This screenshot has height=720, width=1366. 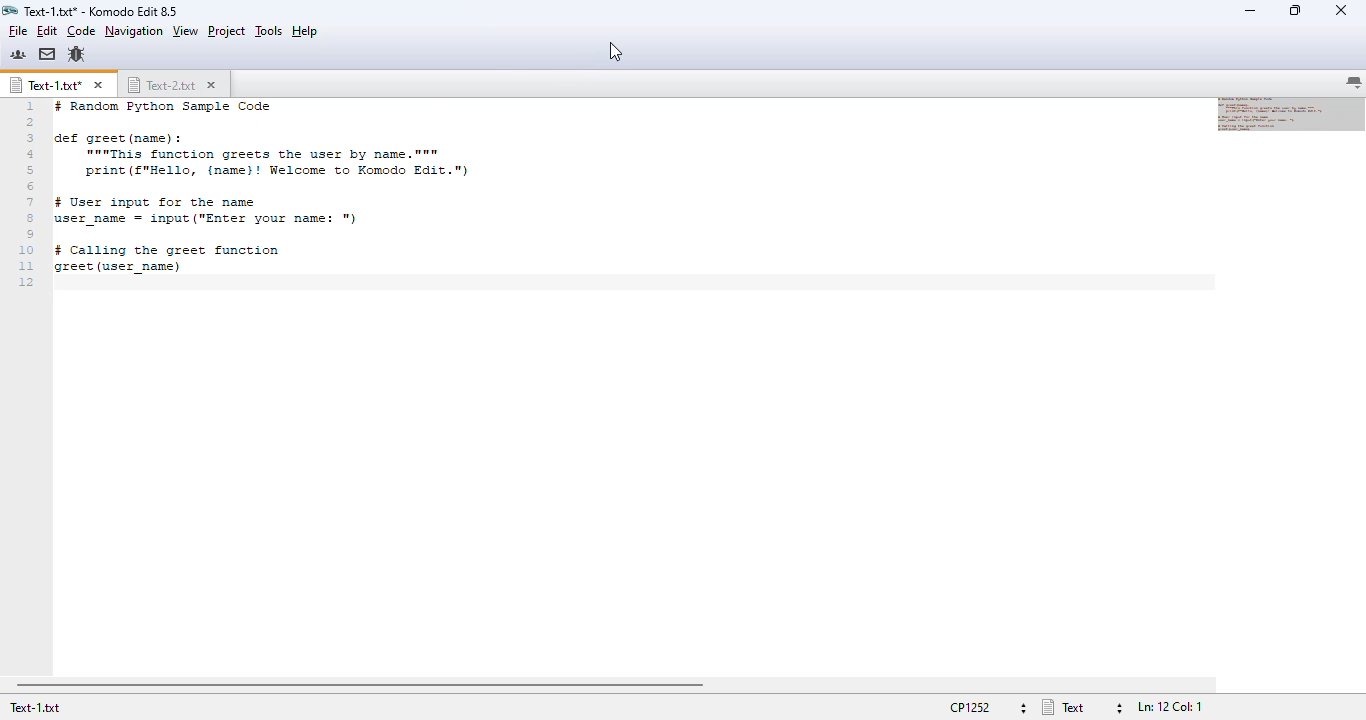 What do you see at coordinates (1170, 706) in the screenshot?
I see `file position` at bounding box center [1170, 706].